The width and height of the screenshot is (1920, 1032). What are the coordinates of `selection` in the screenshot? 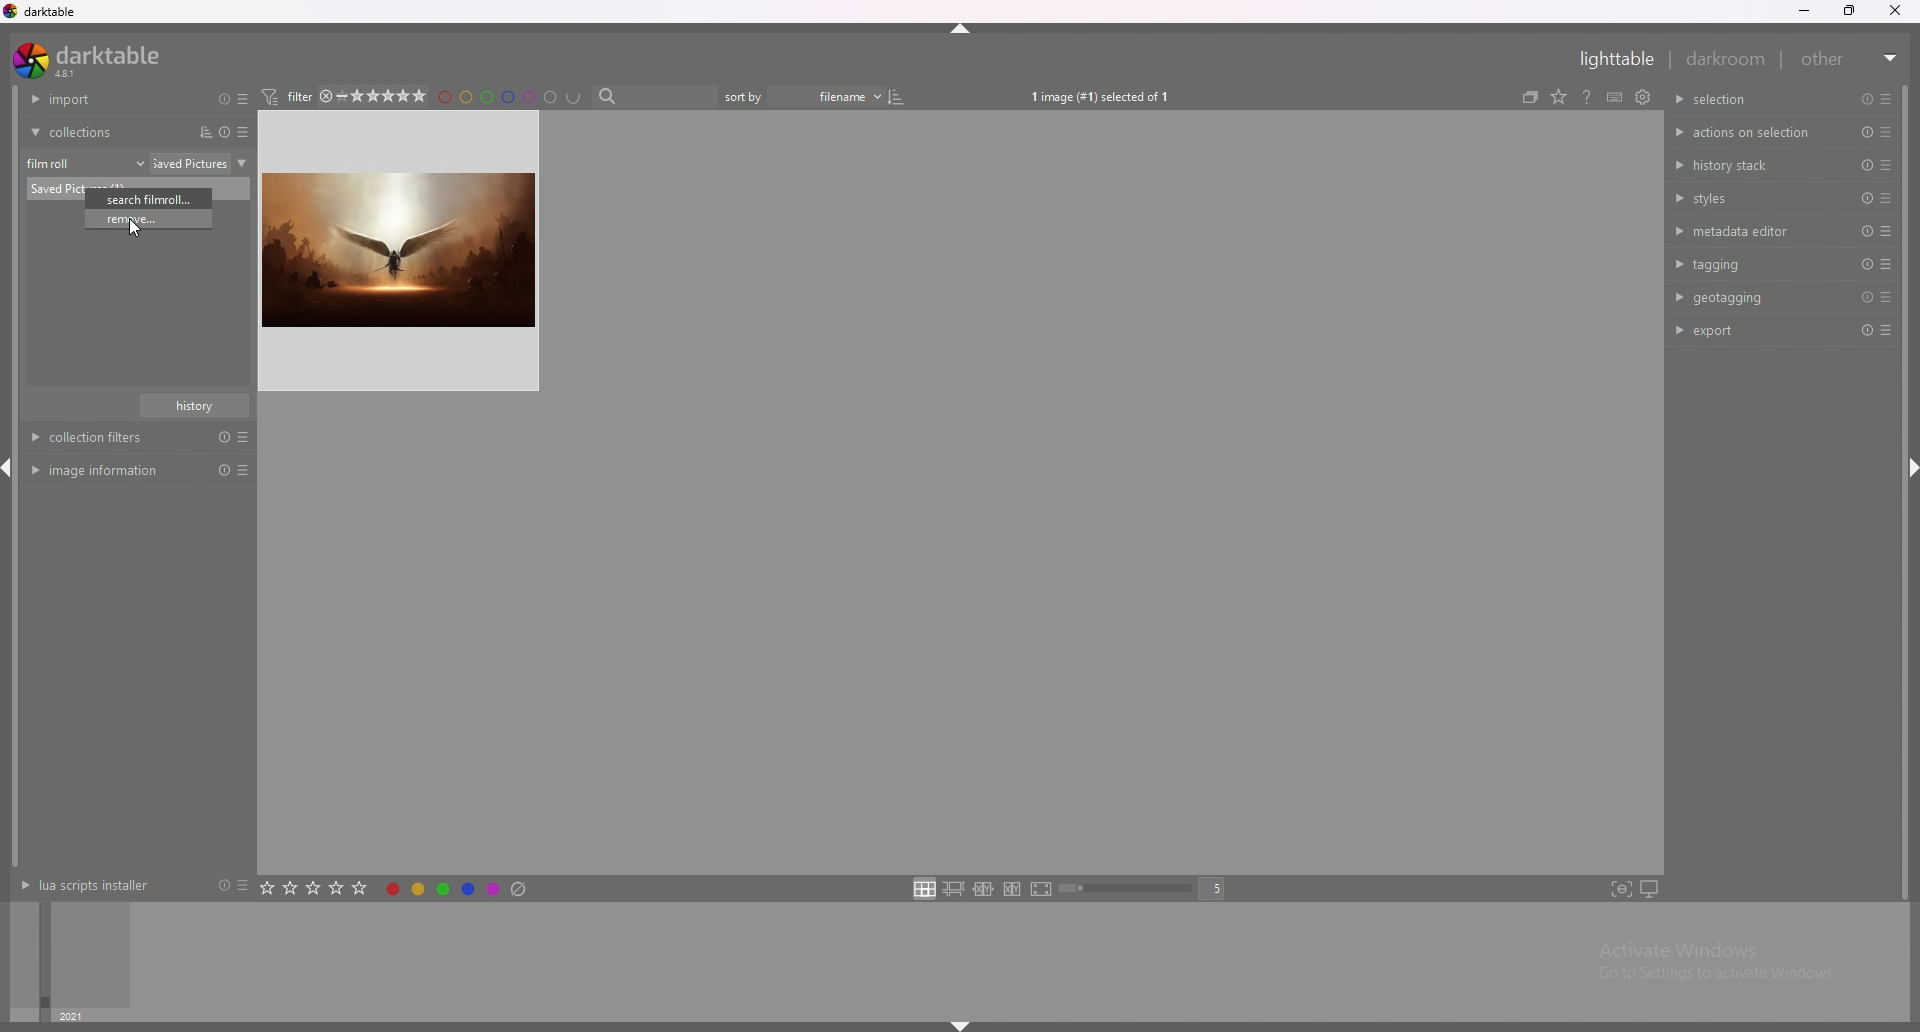 It's located at (1729, 99).